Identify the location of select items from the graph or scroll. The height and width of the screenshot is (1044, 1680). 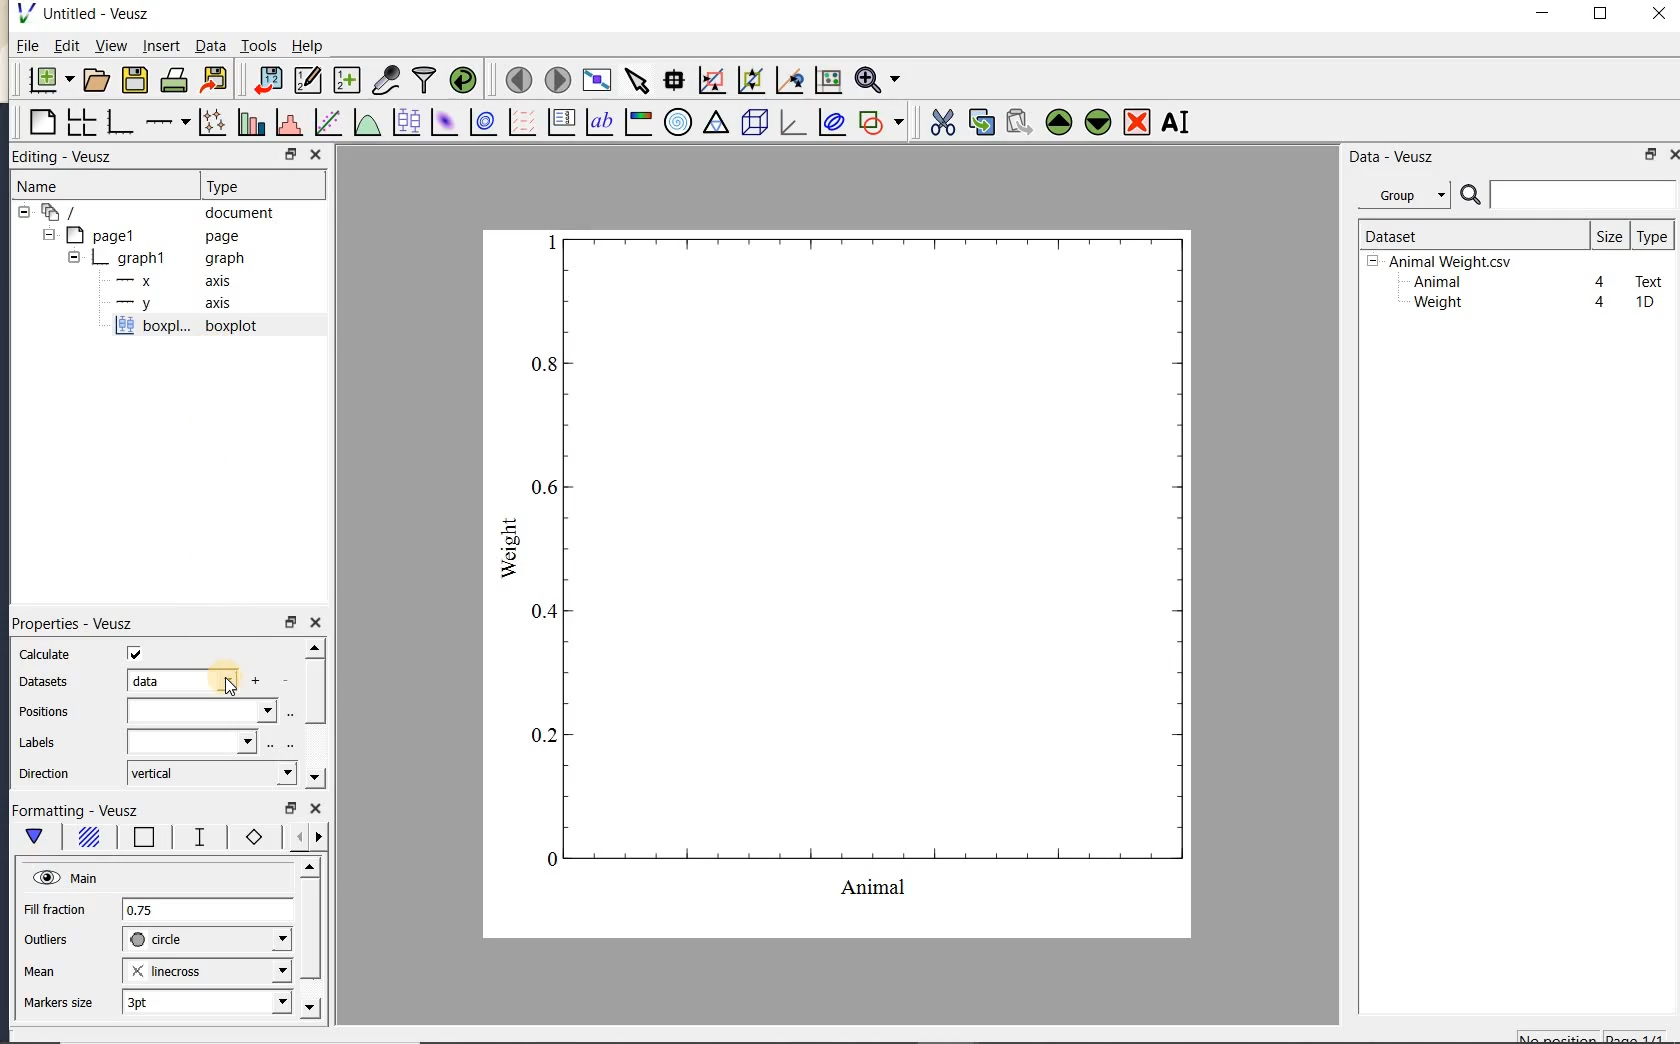
(638, 81).